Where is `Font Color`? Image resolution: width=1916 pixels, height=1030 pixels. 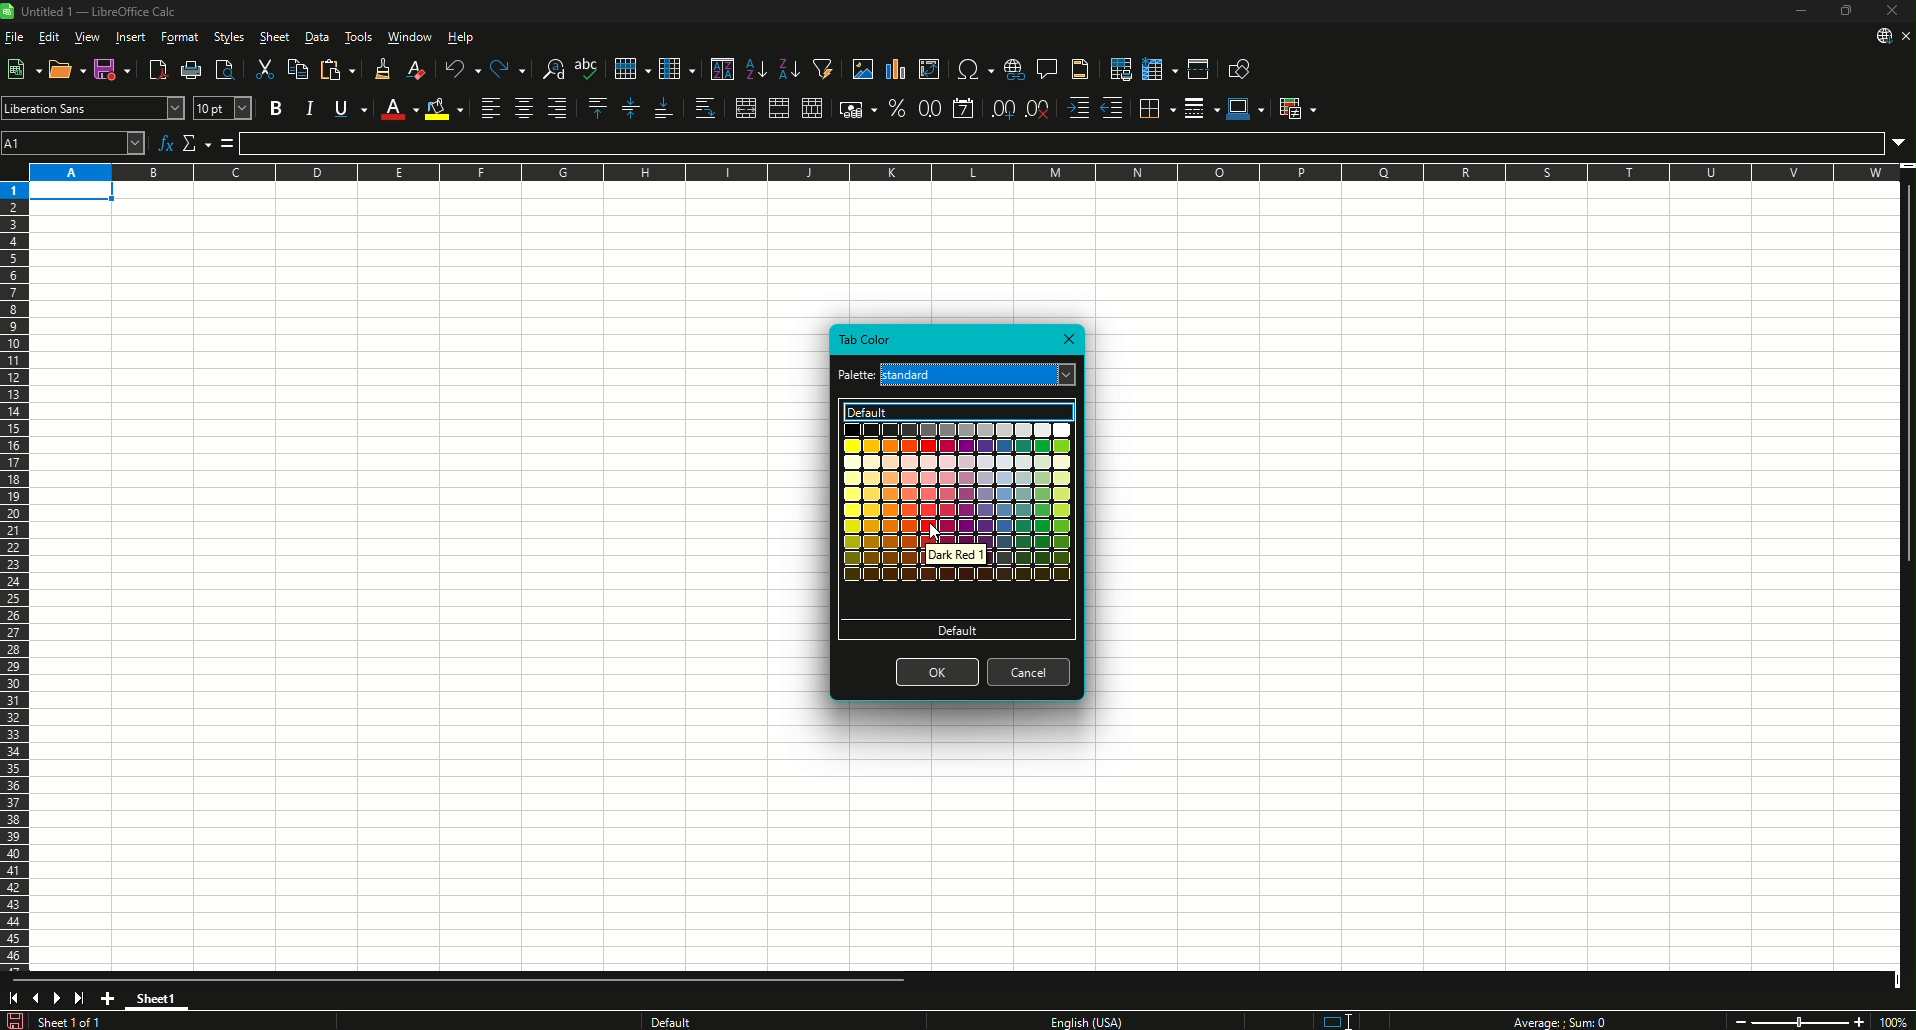
Font Color is located at coordinates (399, 109).